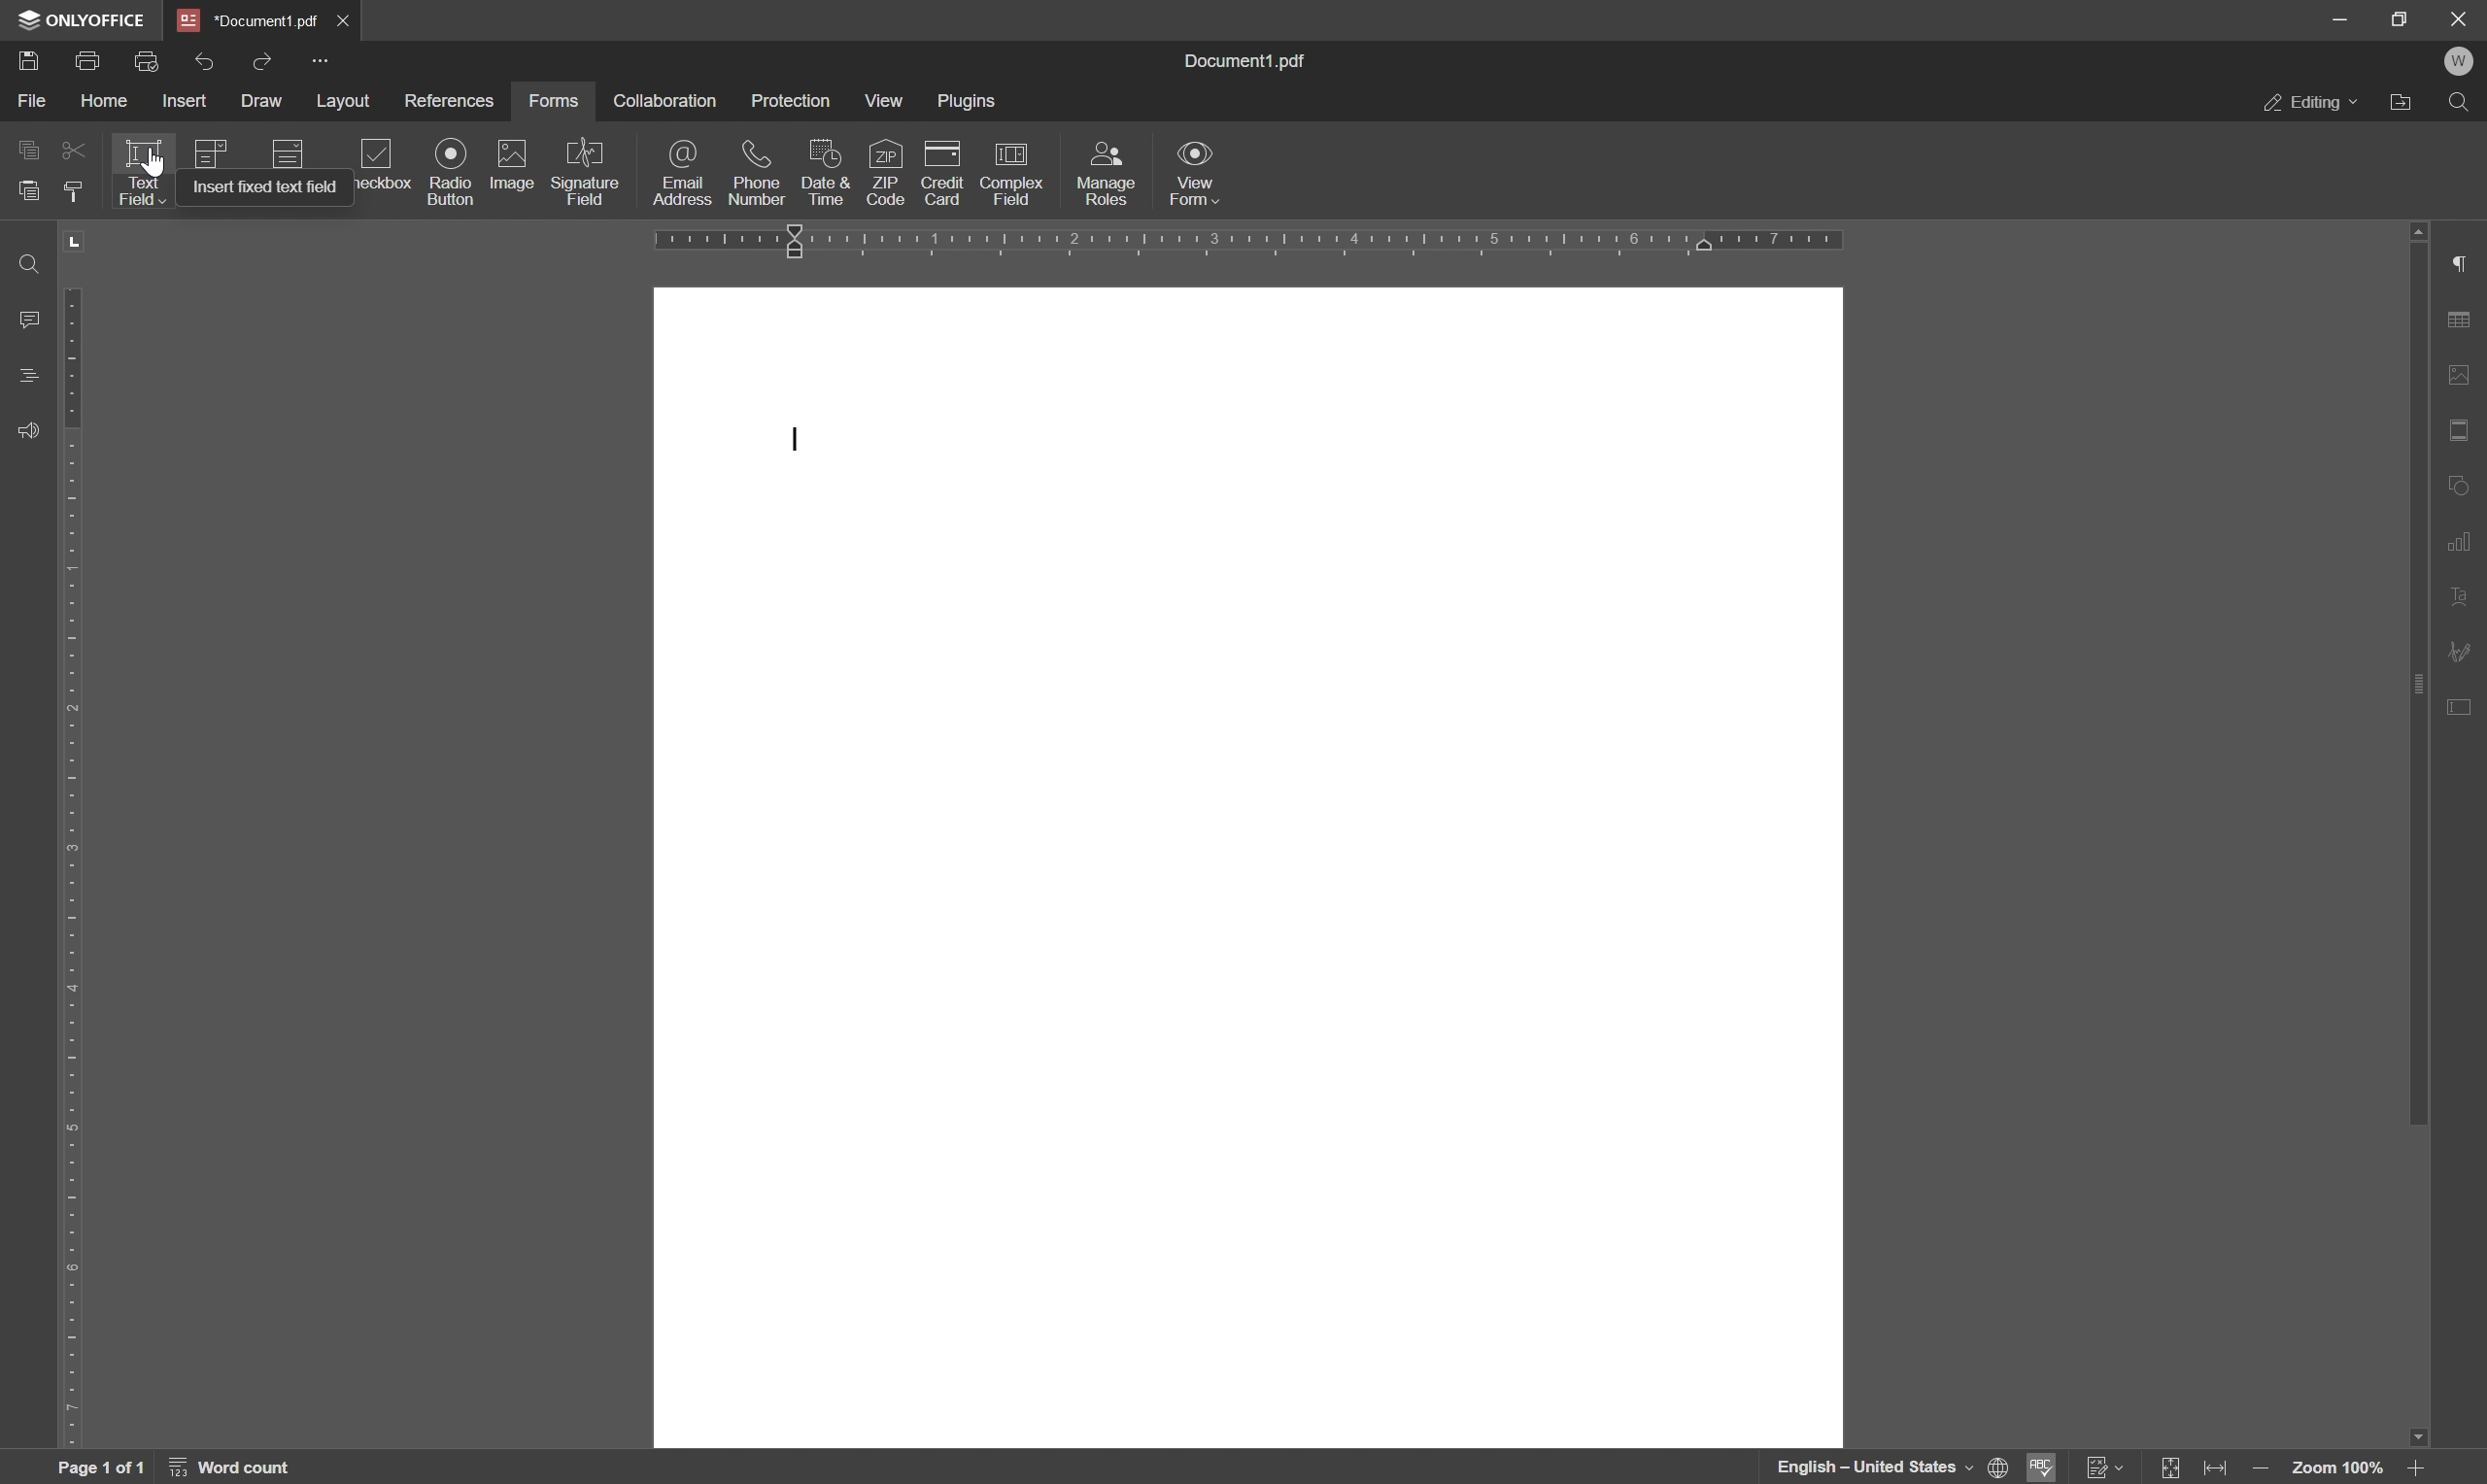 The height and width of the screenshot is (1484, 2487). I want to click on fit to width, so click(2220, 1468).